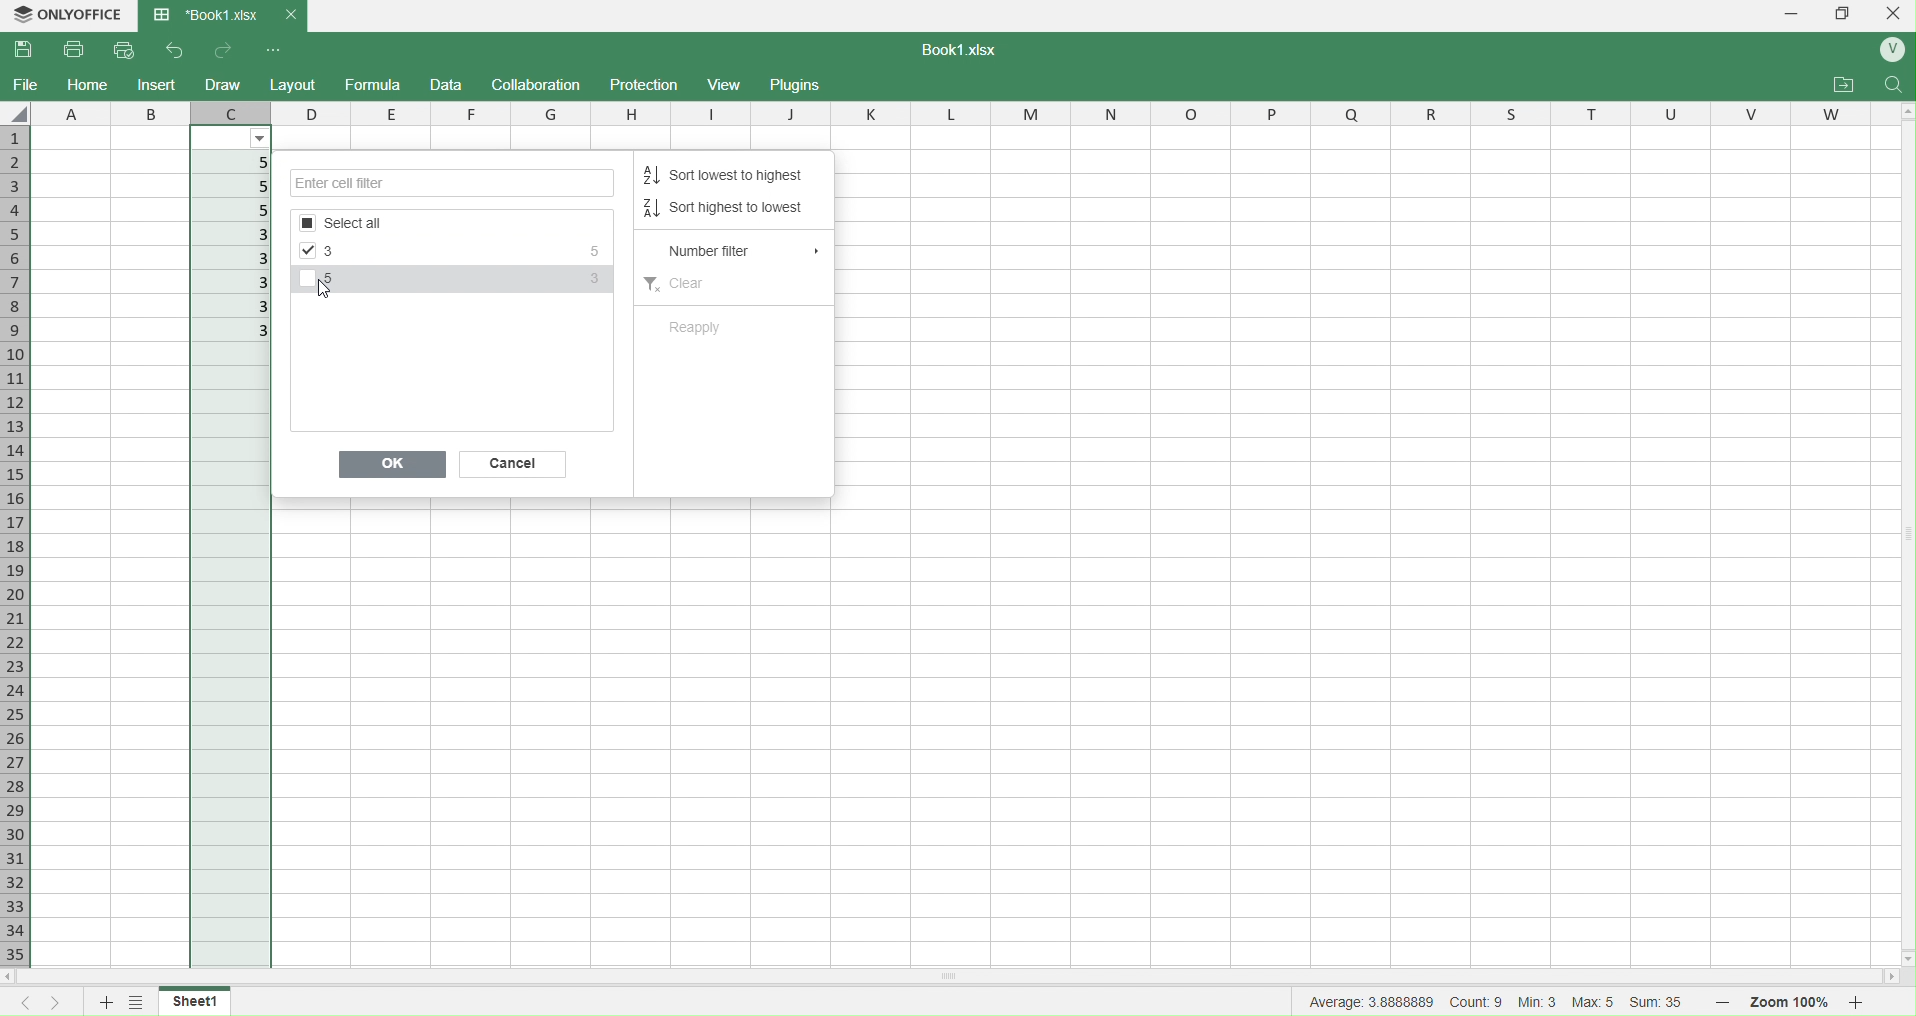 The height and width of the screenshot is (1016, 1916). Describe the element at coordinates (324, 290) in the screenshot. I see `Cursor` at that location.